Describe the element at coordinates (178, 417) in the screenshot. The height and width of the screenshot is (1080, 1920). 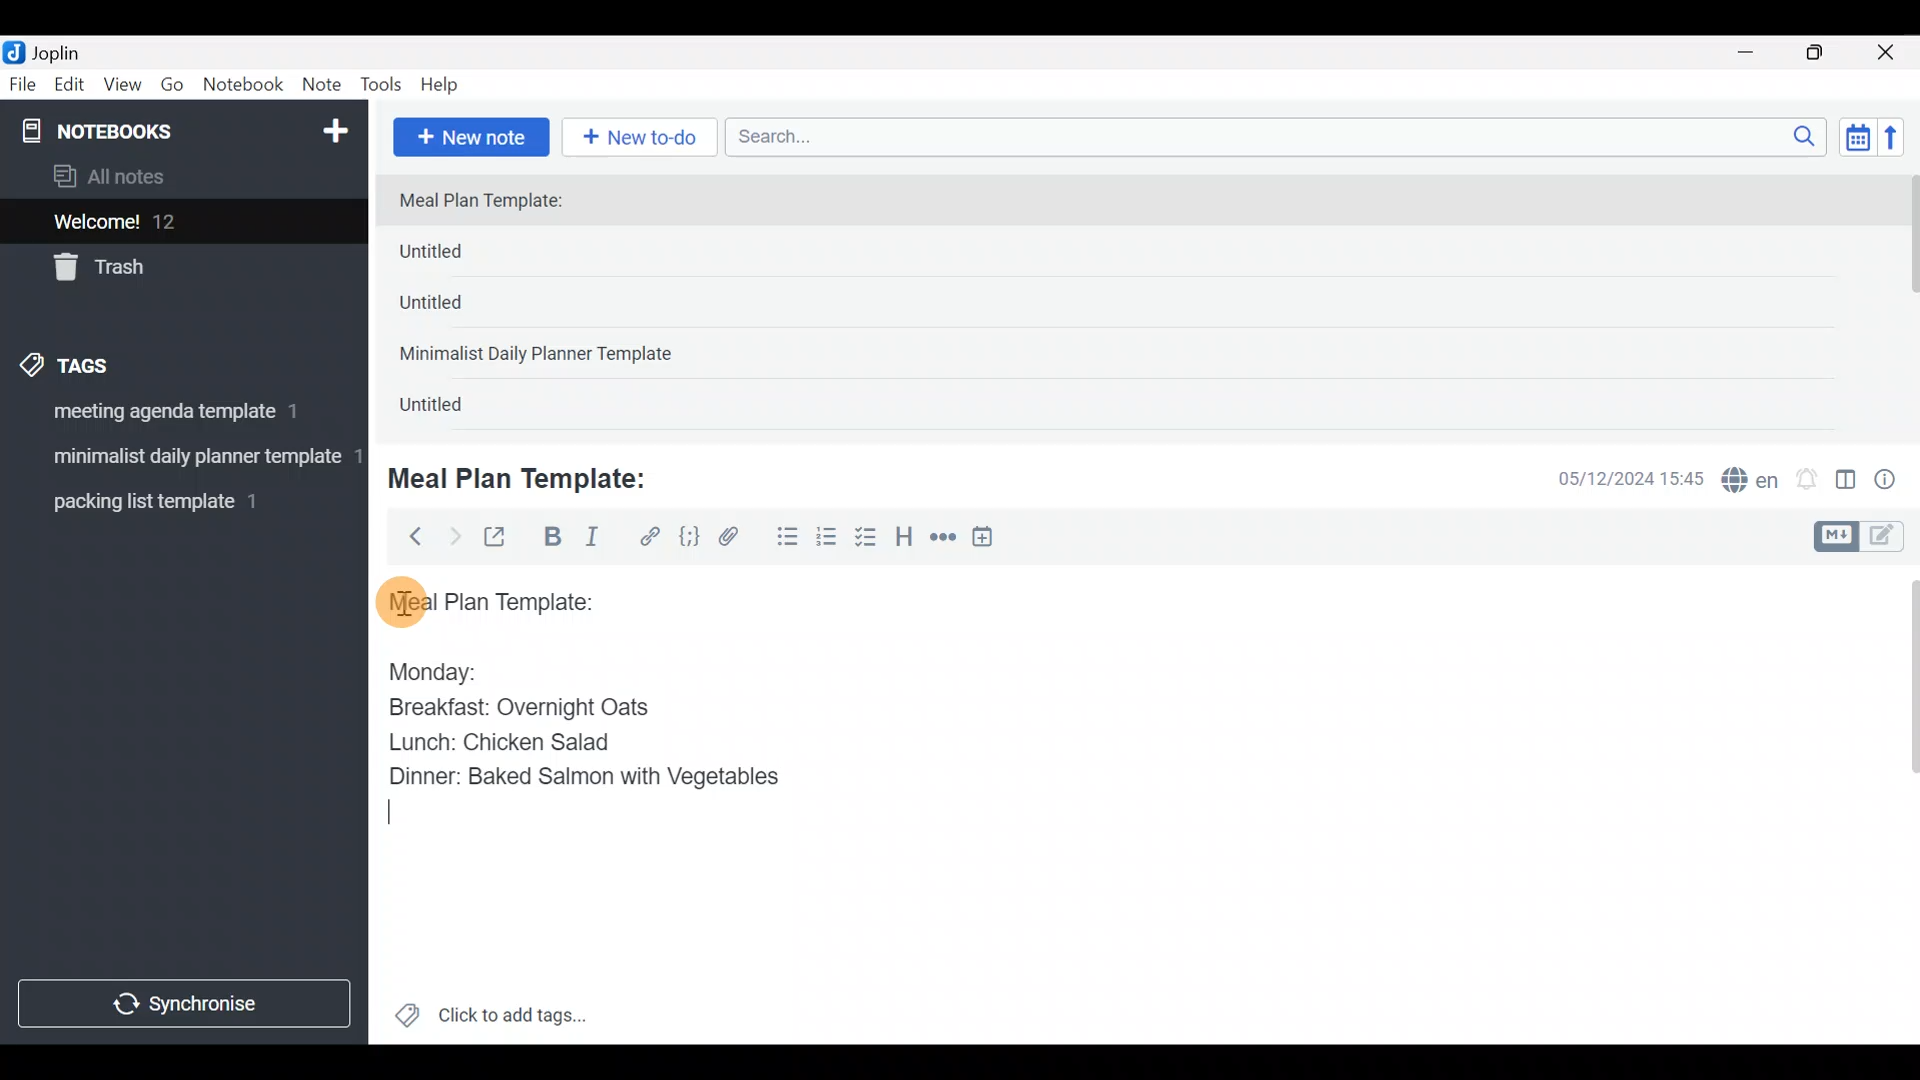
I see `Tag 1` at that location.